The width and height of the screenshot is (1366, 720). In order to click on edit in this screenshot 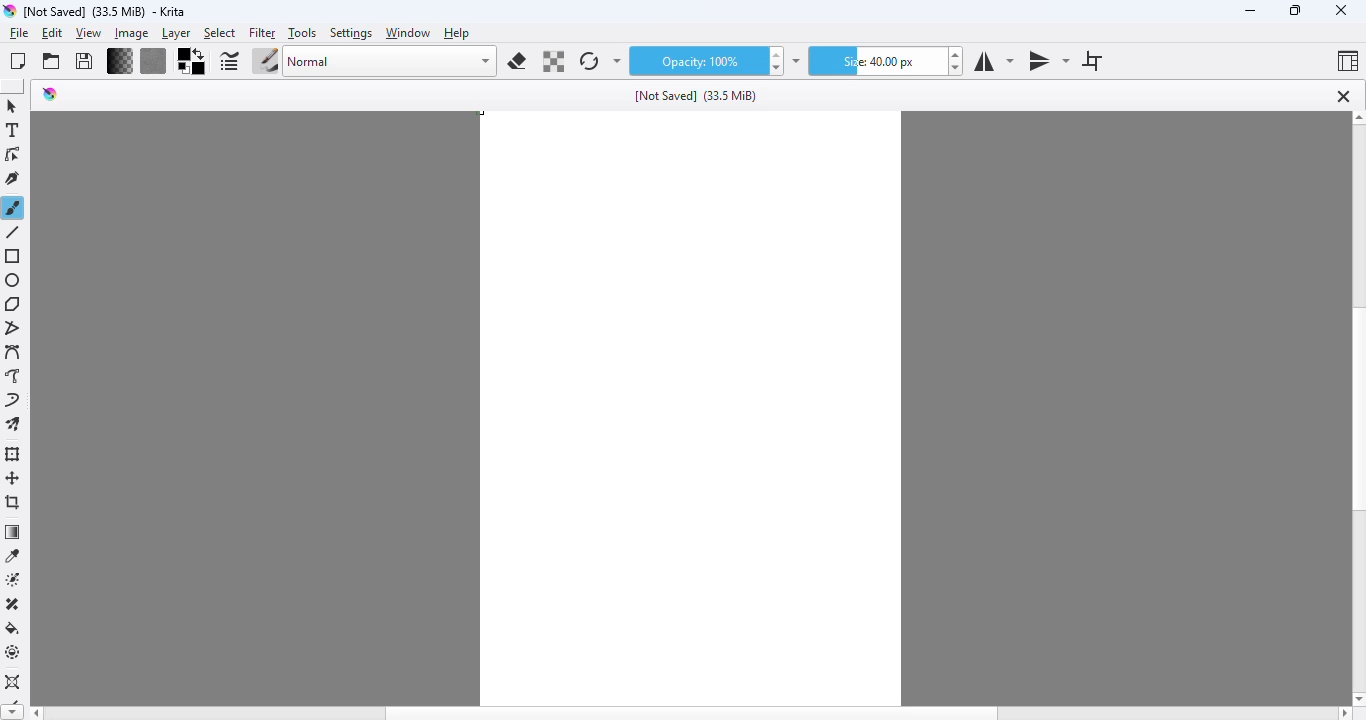, I will do `click(52, 34)`.